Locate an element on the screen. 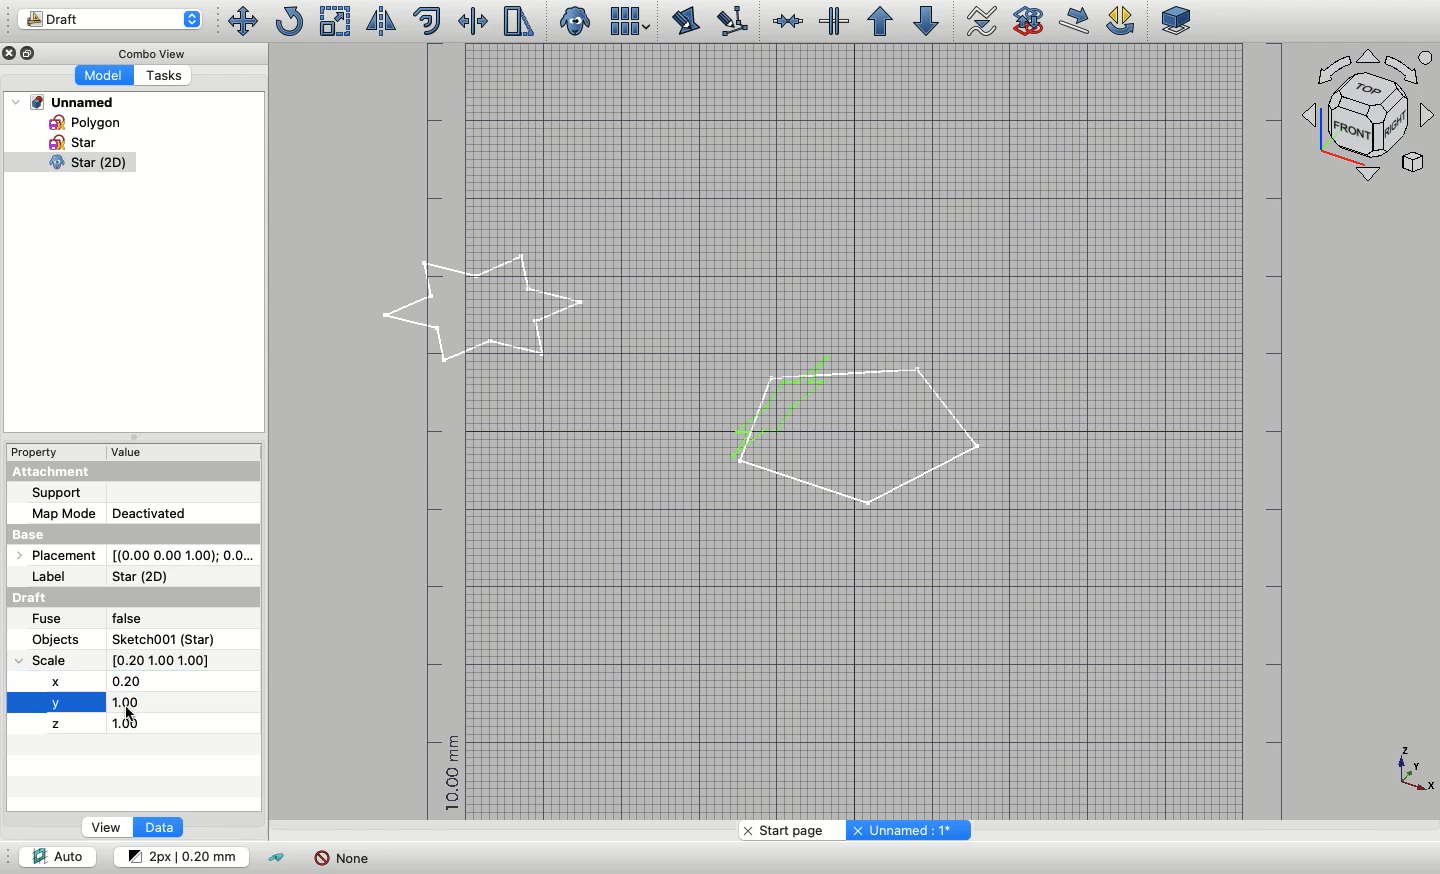  Join is located at coordinates (787, 21).